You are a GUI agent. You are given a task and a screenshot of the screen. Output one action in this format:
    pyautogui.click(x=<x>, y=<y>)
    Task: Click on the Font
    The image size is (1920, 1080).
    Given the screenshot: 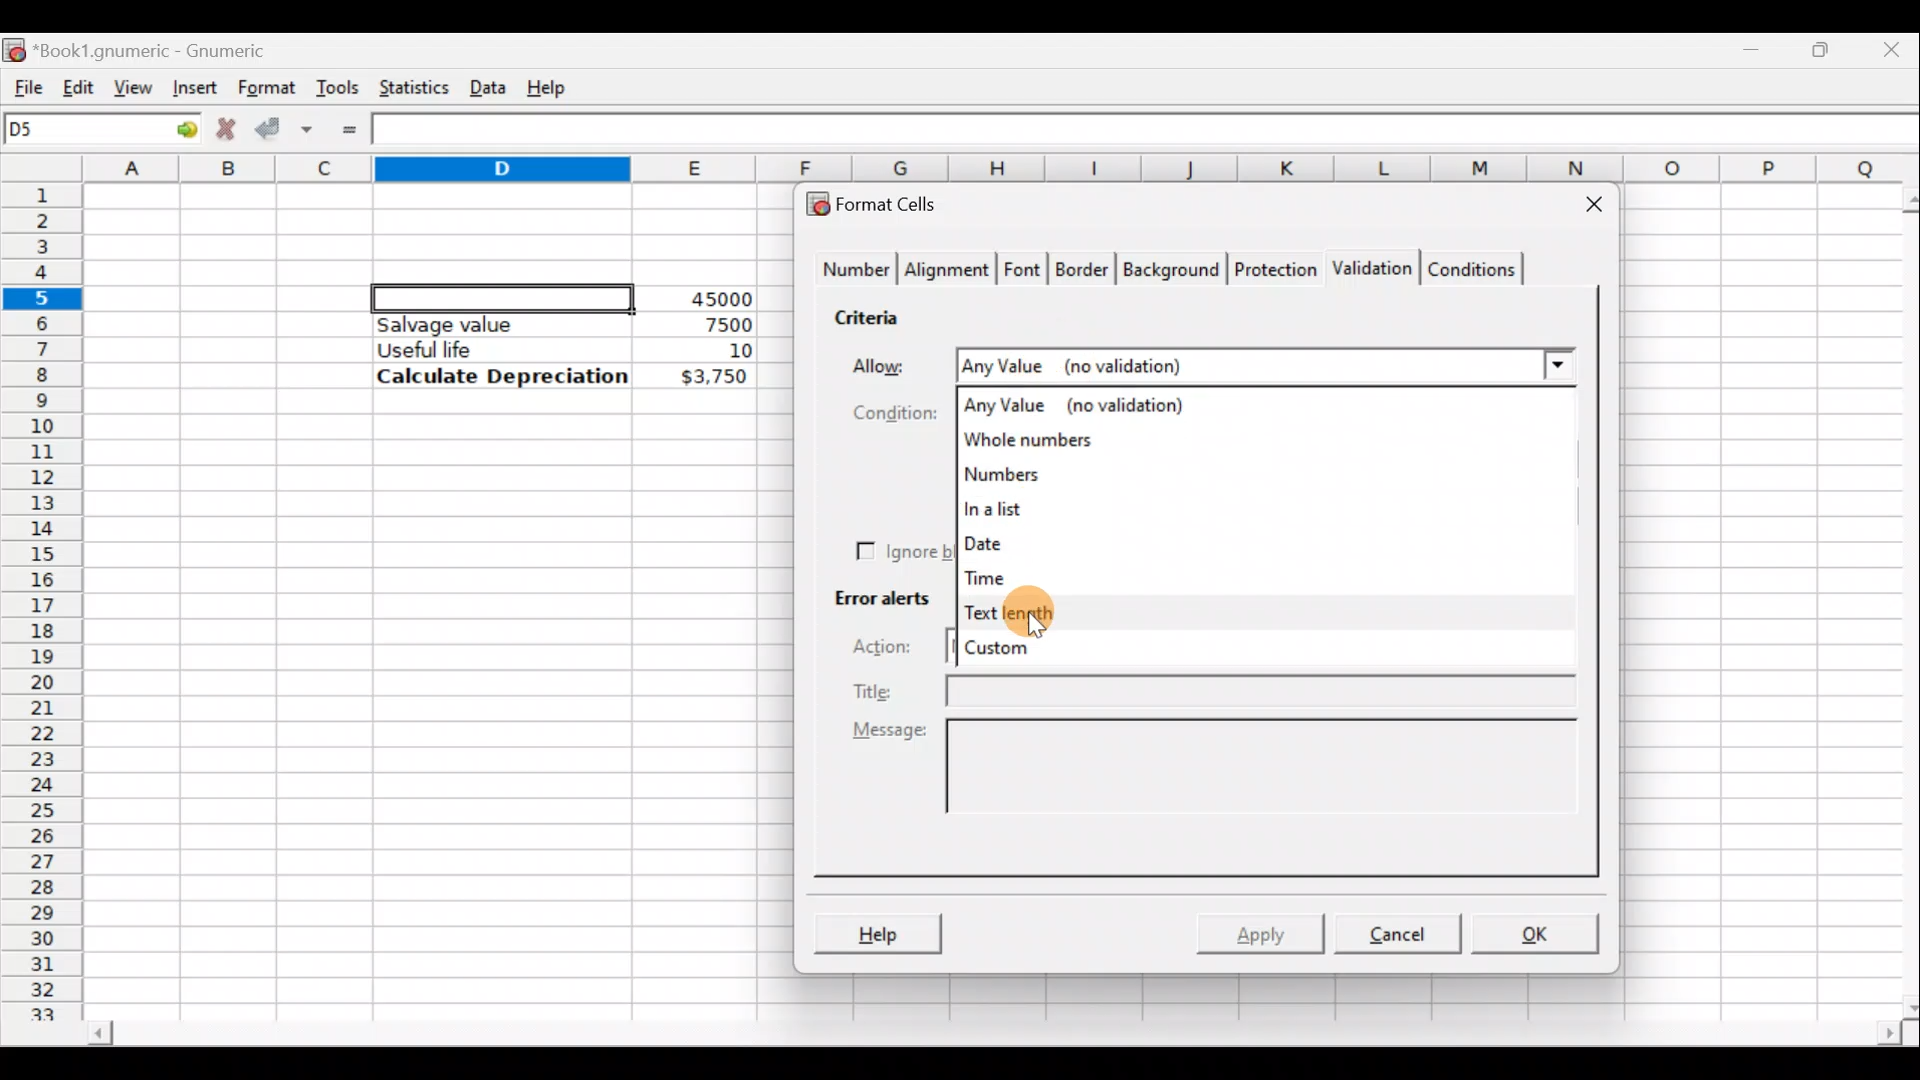 What is the action you would take?
    pyautogui.click(x=1024, y=272)
    